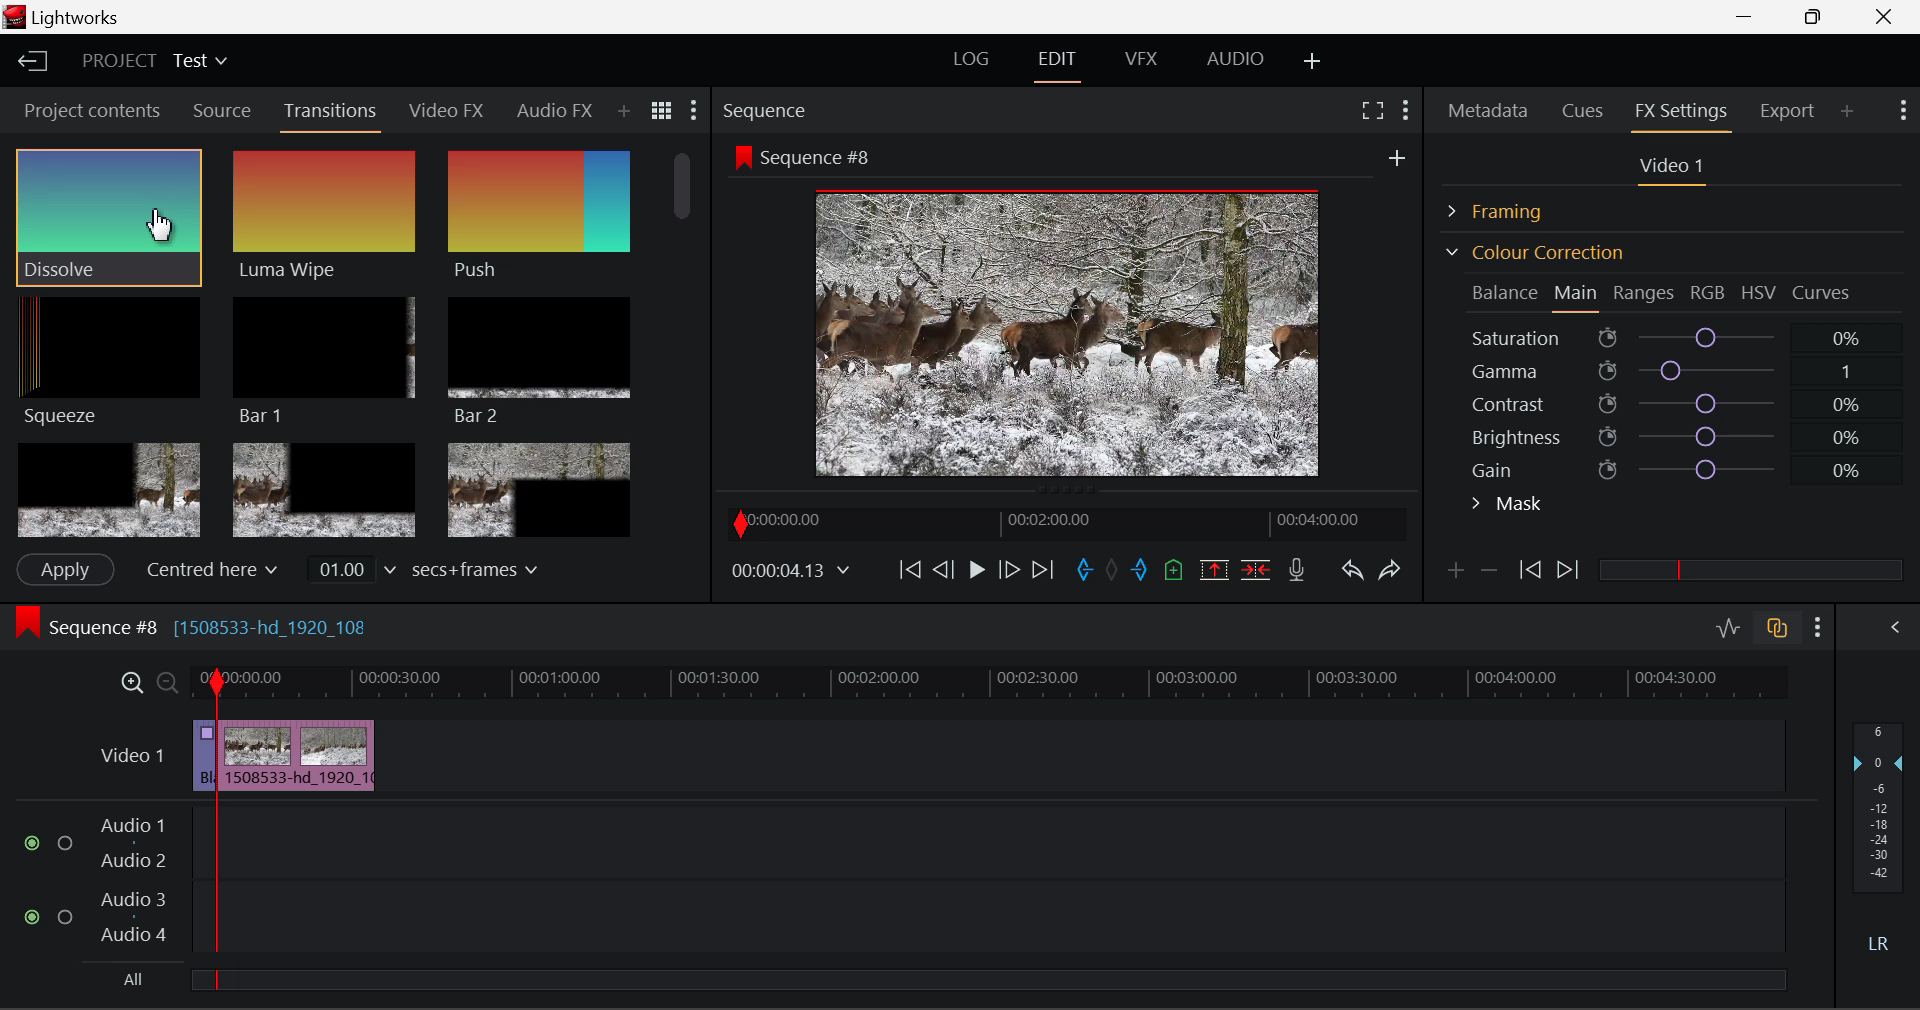 This screenshot has width=1920, height=1010. Describe the element at coordinates (1296, 569) in the screenshot. I see `Recrod Voiceover` at that location.